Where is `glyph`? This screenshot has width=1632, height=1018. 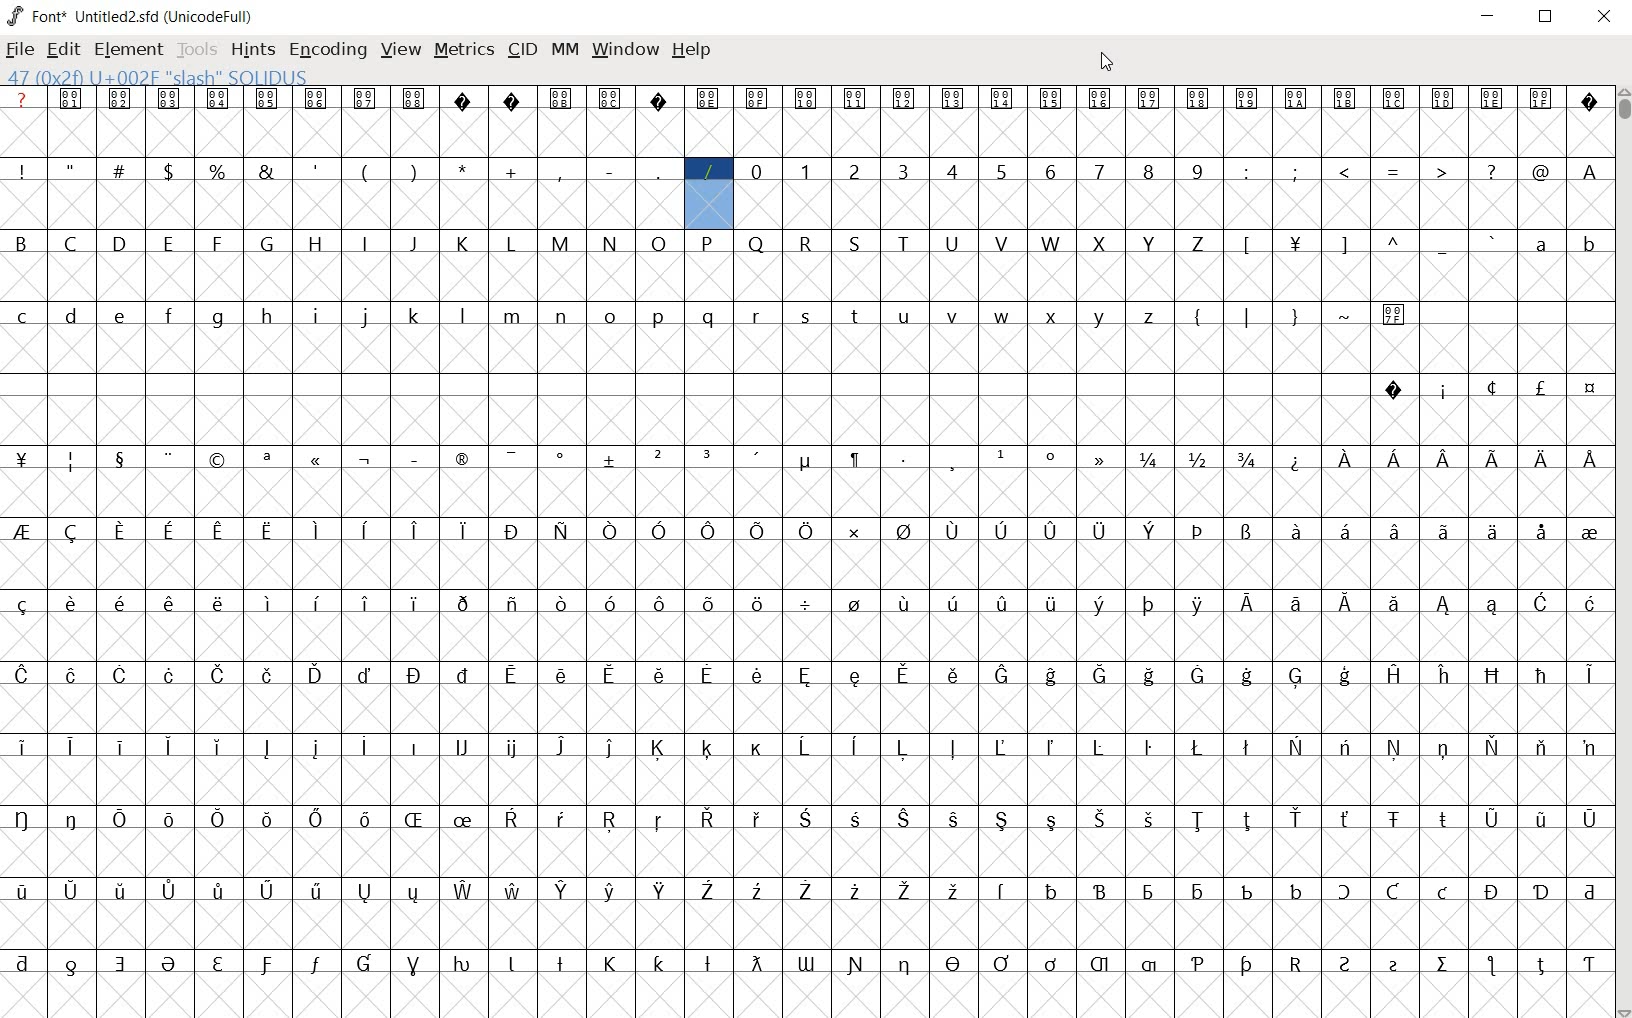
glyph is located at coordinates (317, 170).